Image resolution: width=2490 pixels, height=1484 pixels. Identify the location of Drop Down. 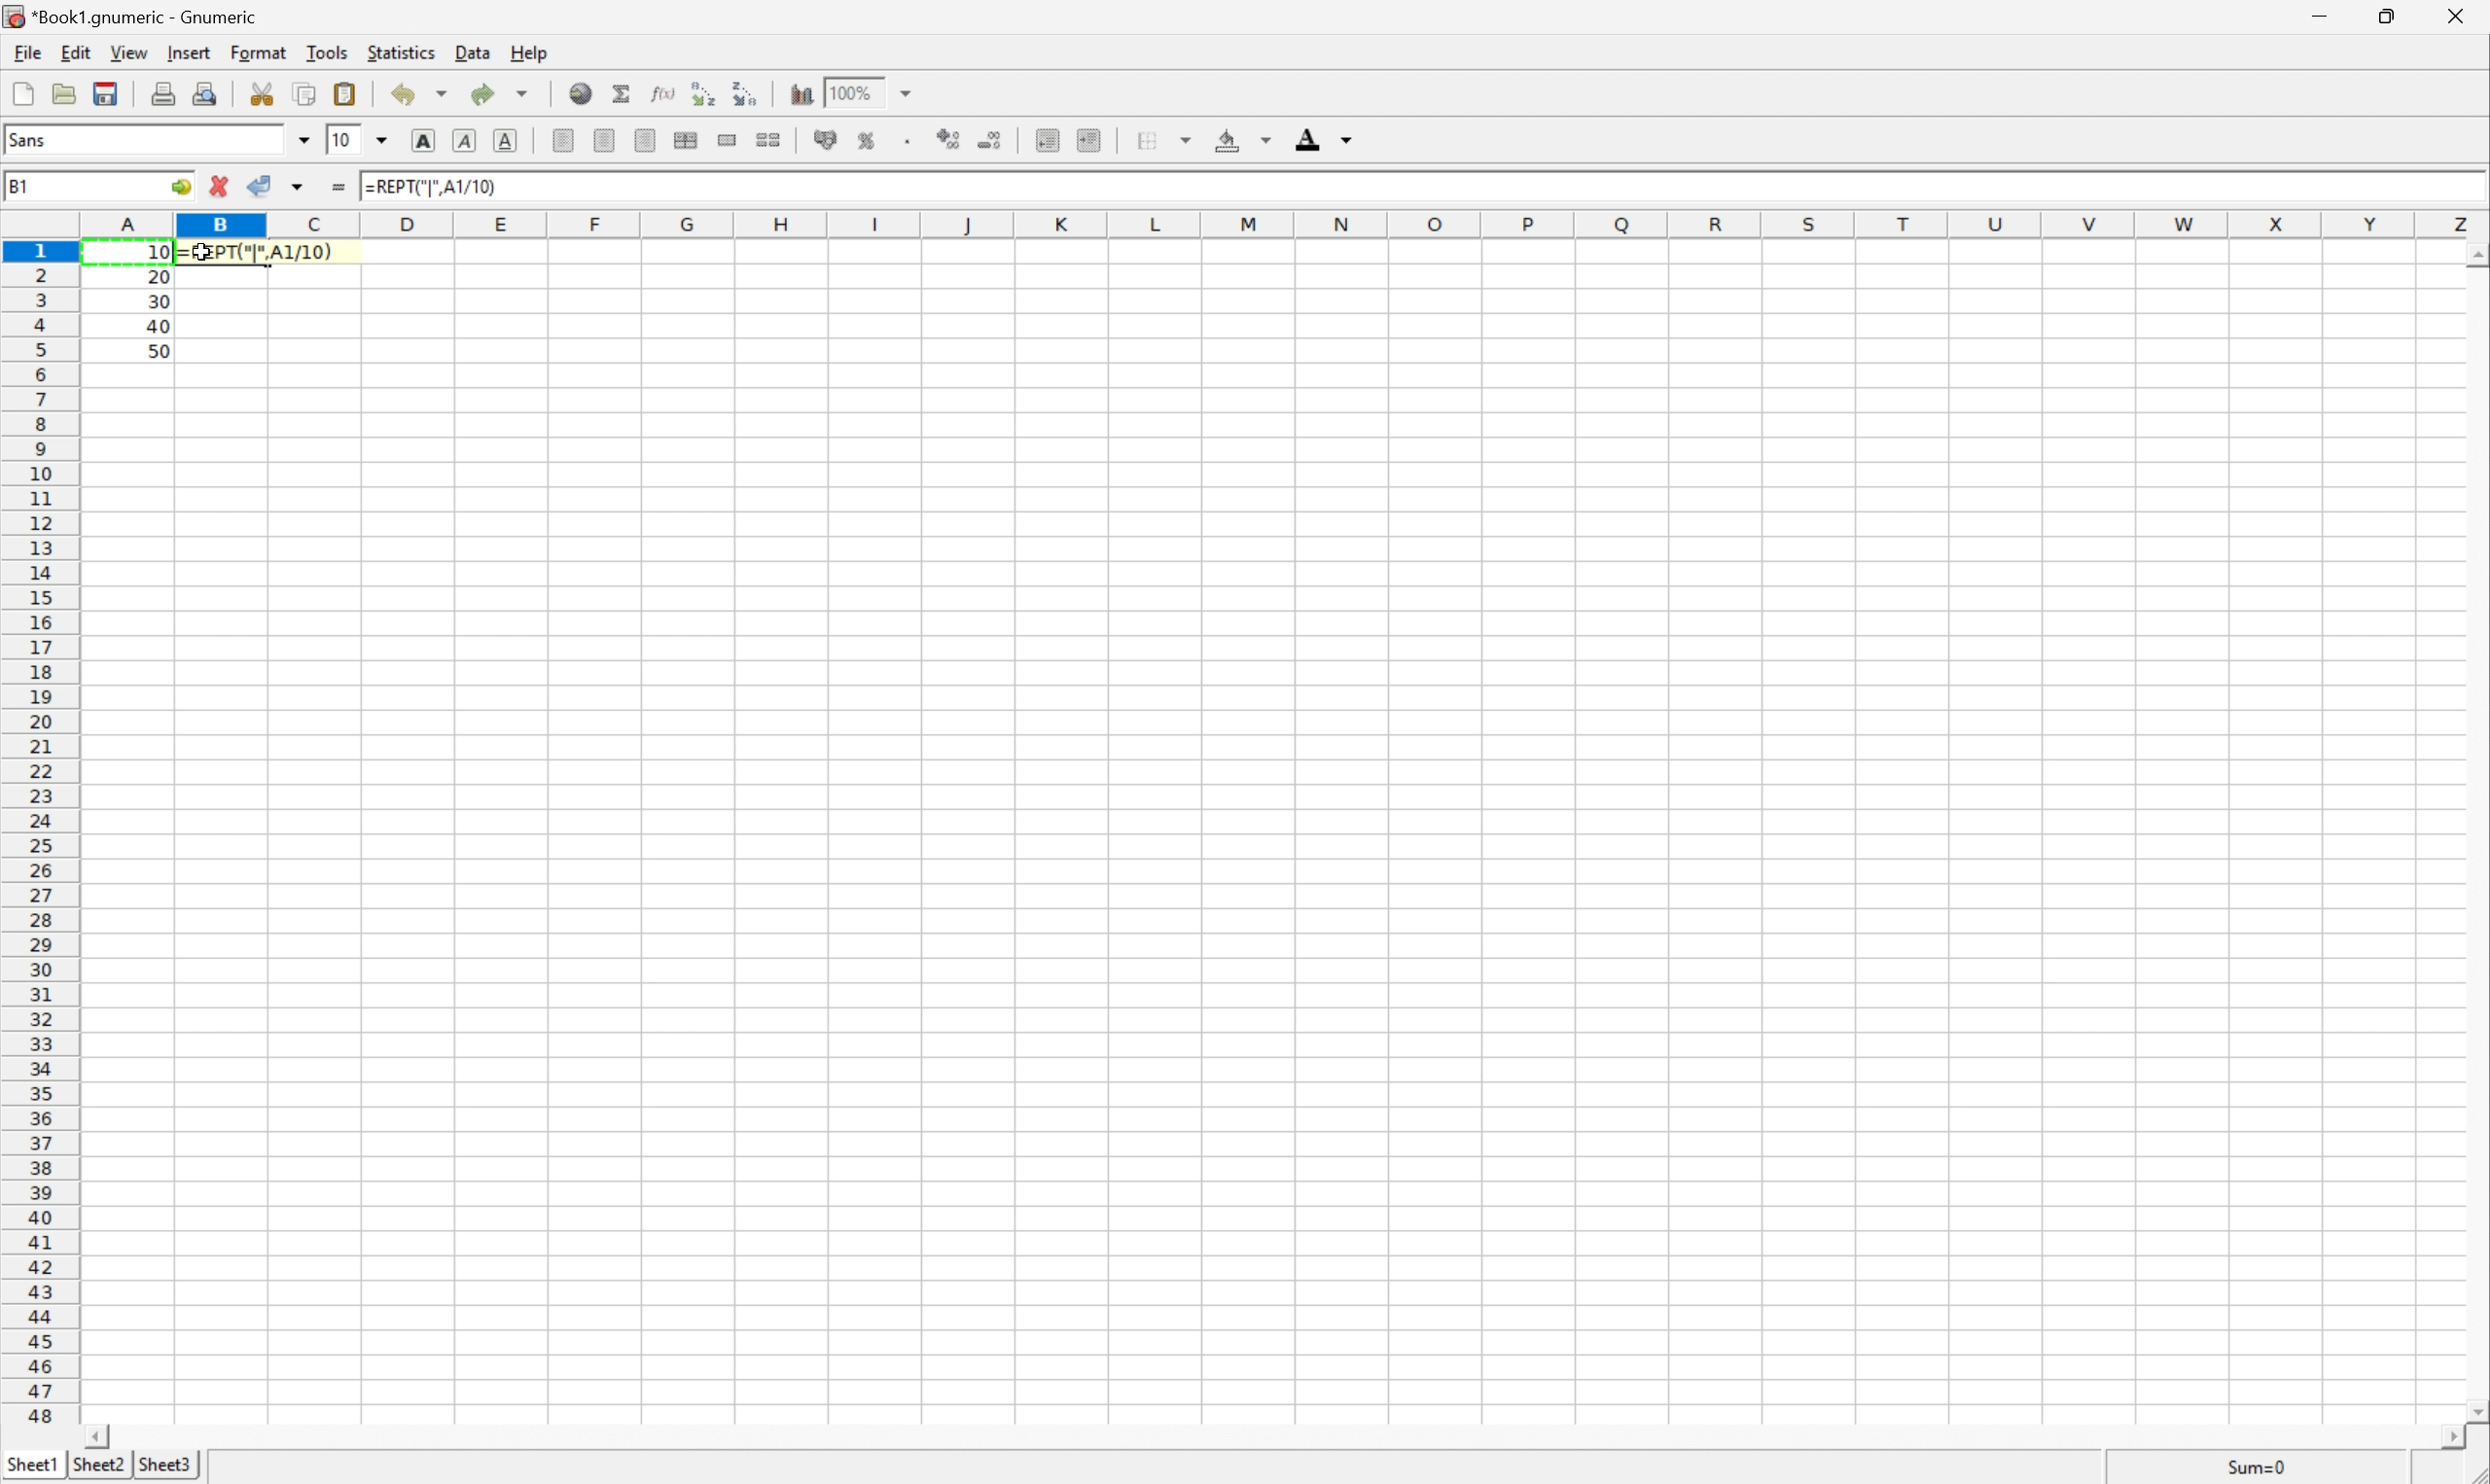
(380, 141).